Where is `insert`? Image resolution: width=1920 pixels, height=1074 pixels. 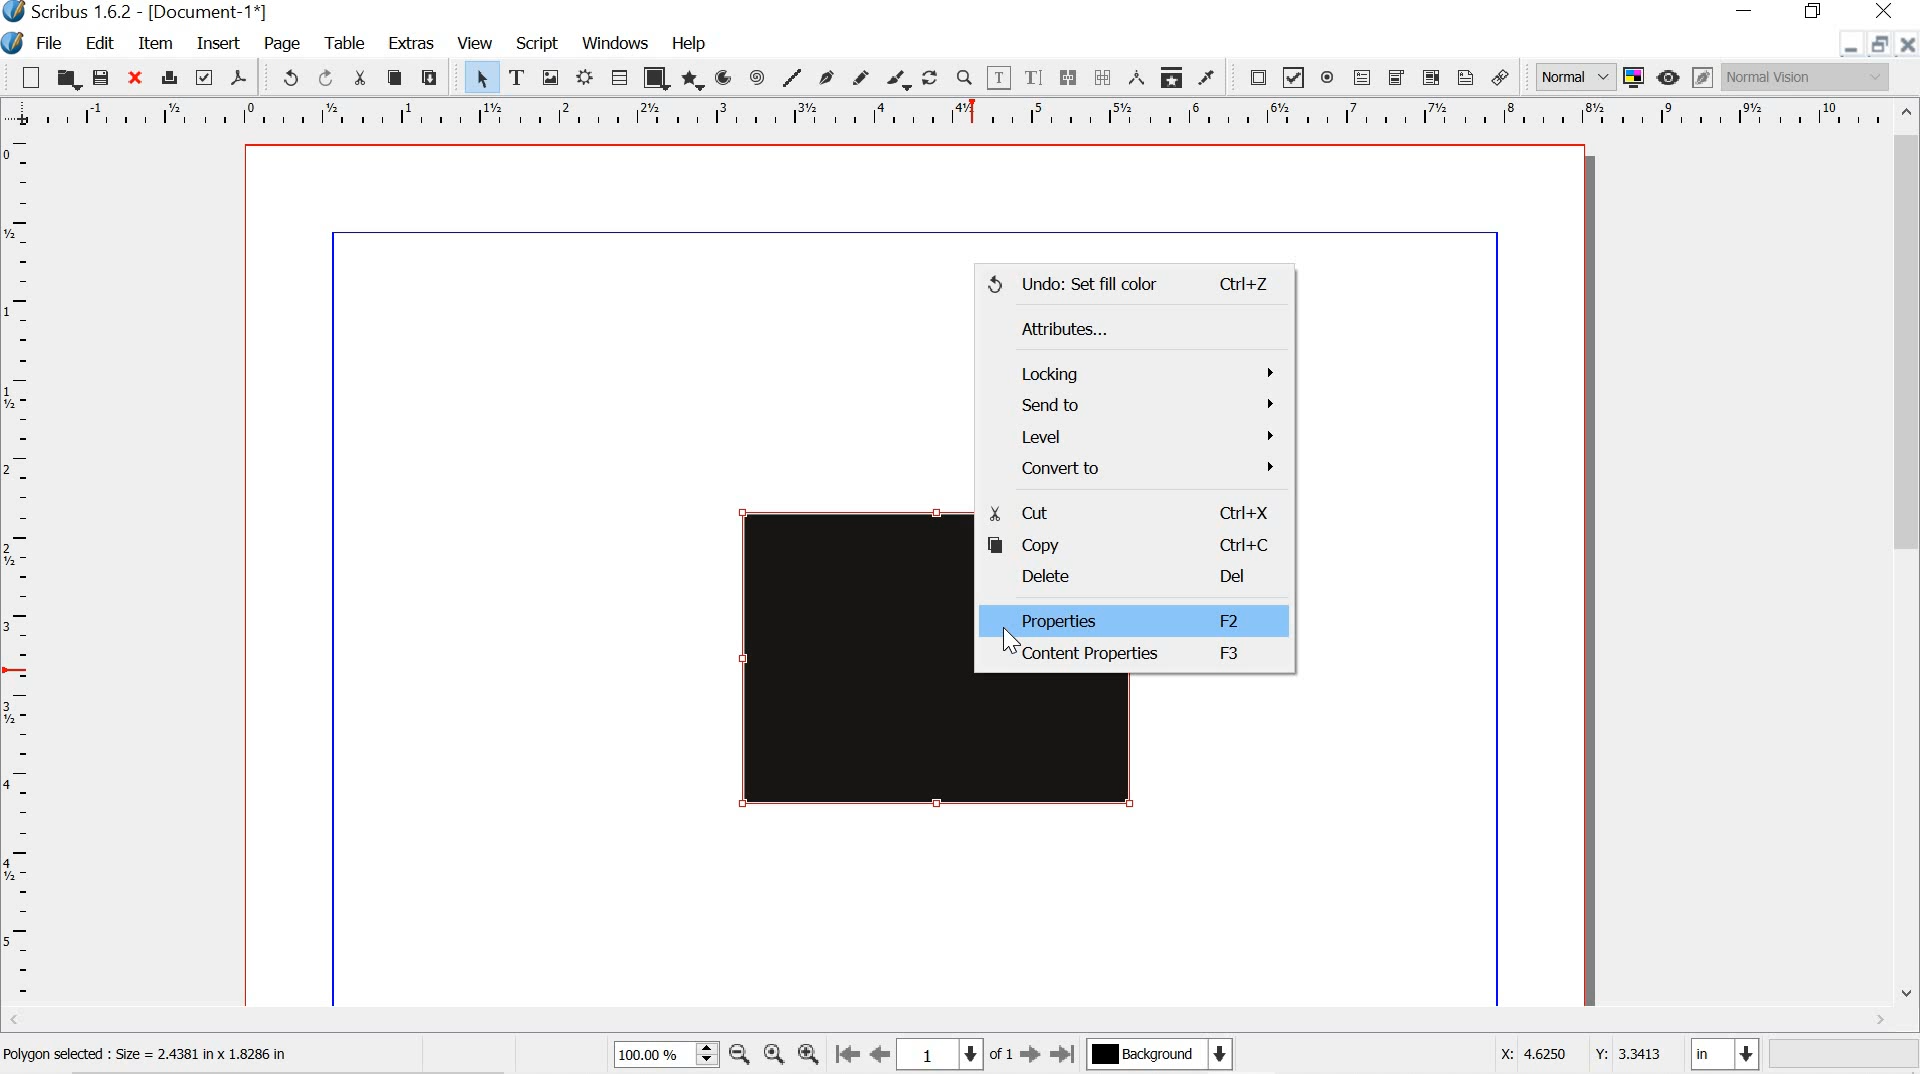 insert is located at coordinates (217, 43).